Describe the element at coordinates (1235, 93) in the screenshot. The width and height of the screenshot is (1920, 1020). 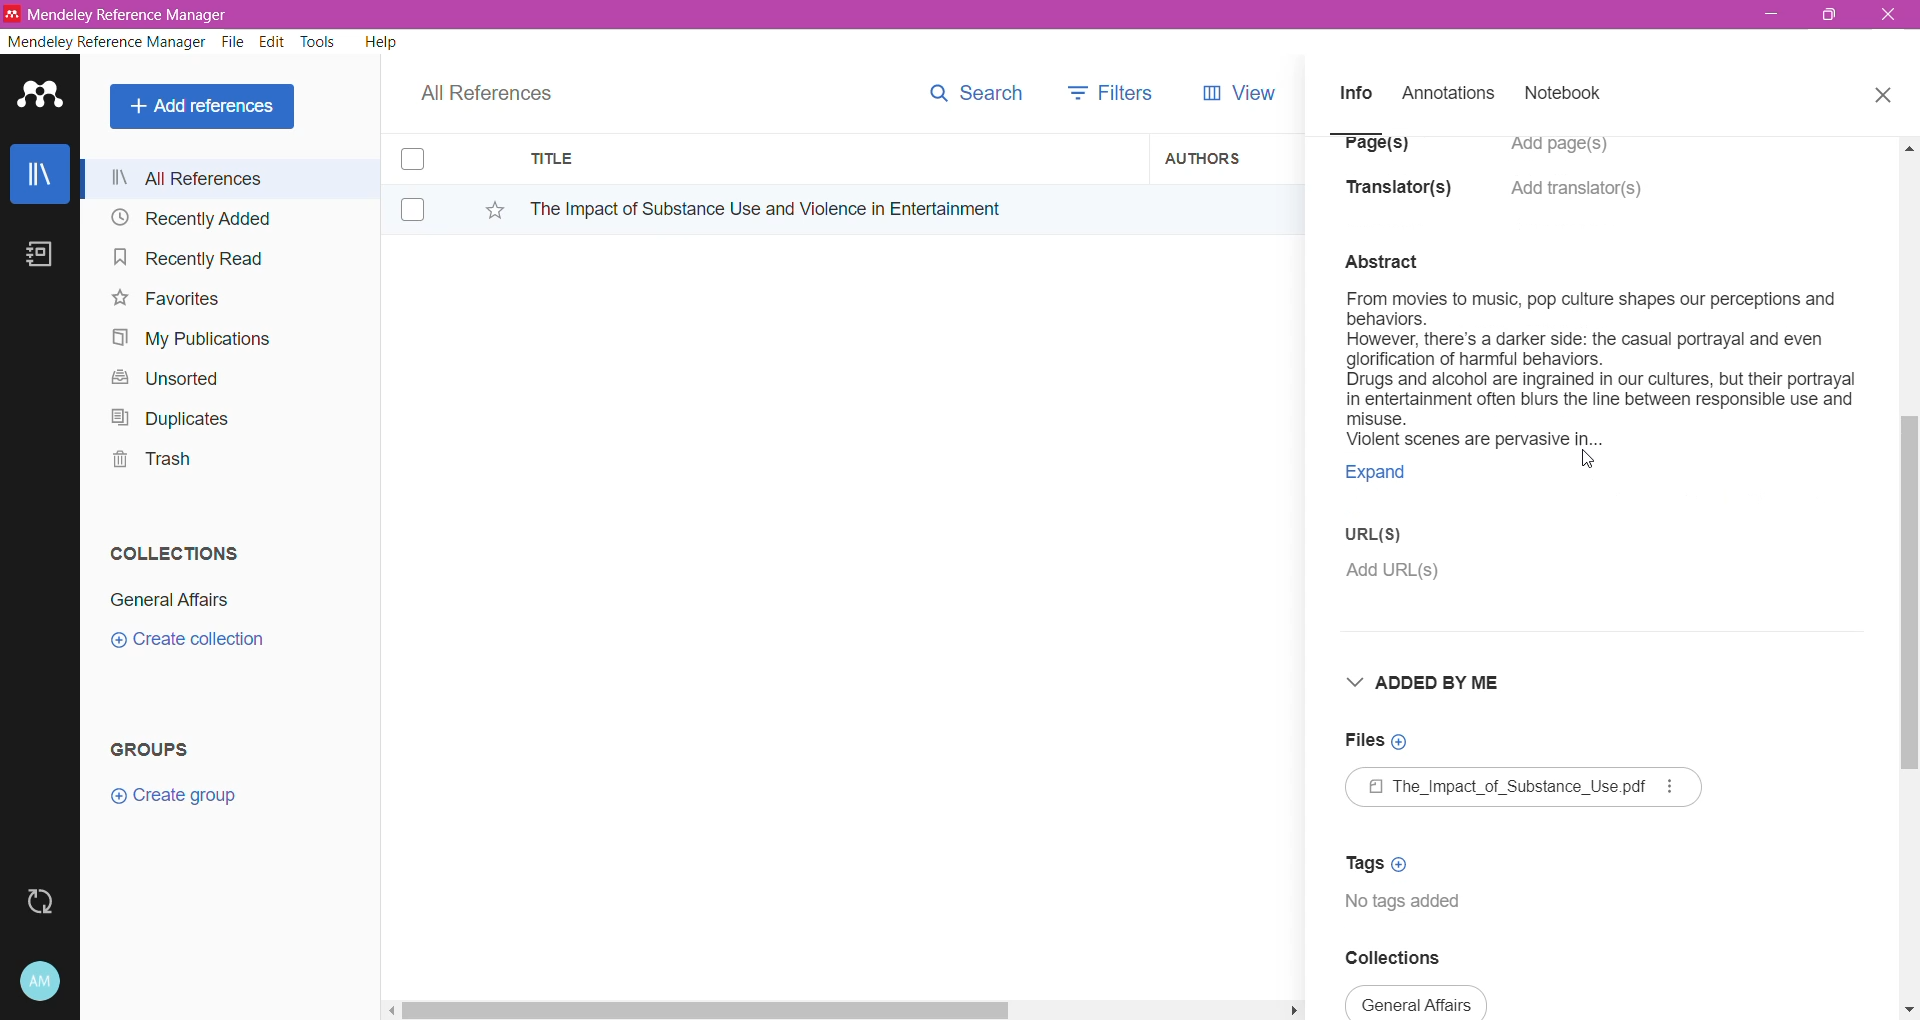
I see `View` at that location.